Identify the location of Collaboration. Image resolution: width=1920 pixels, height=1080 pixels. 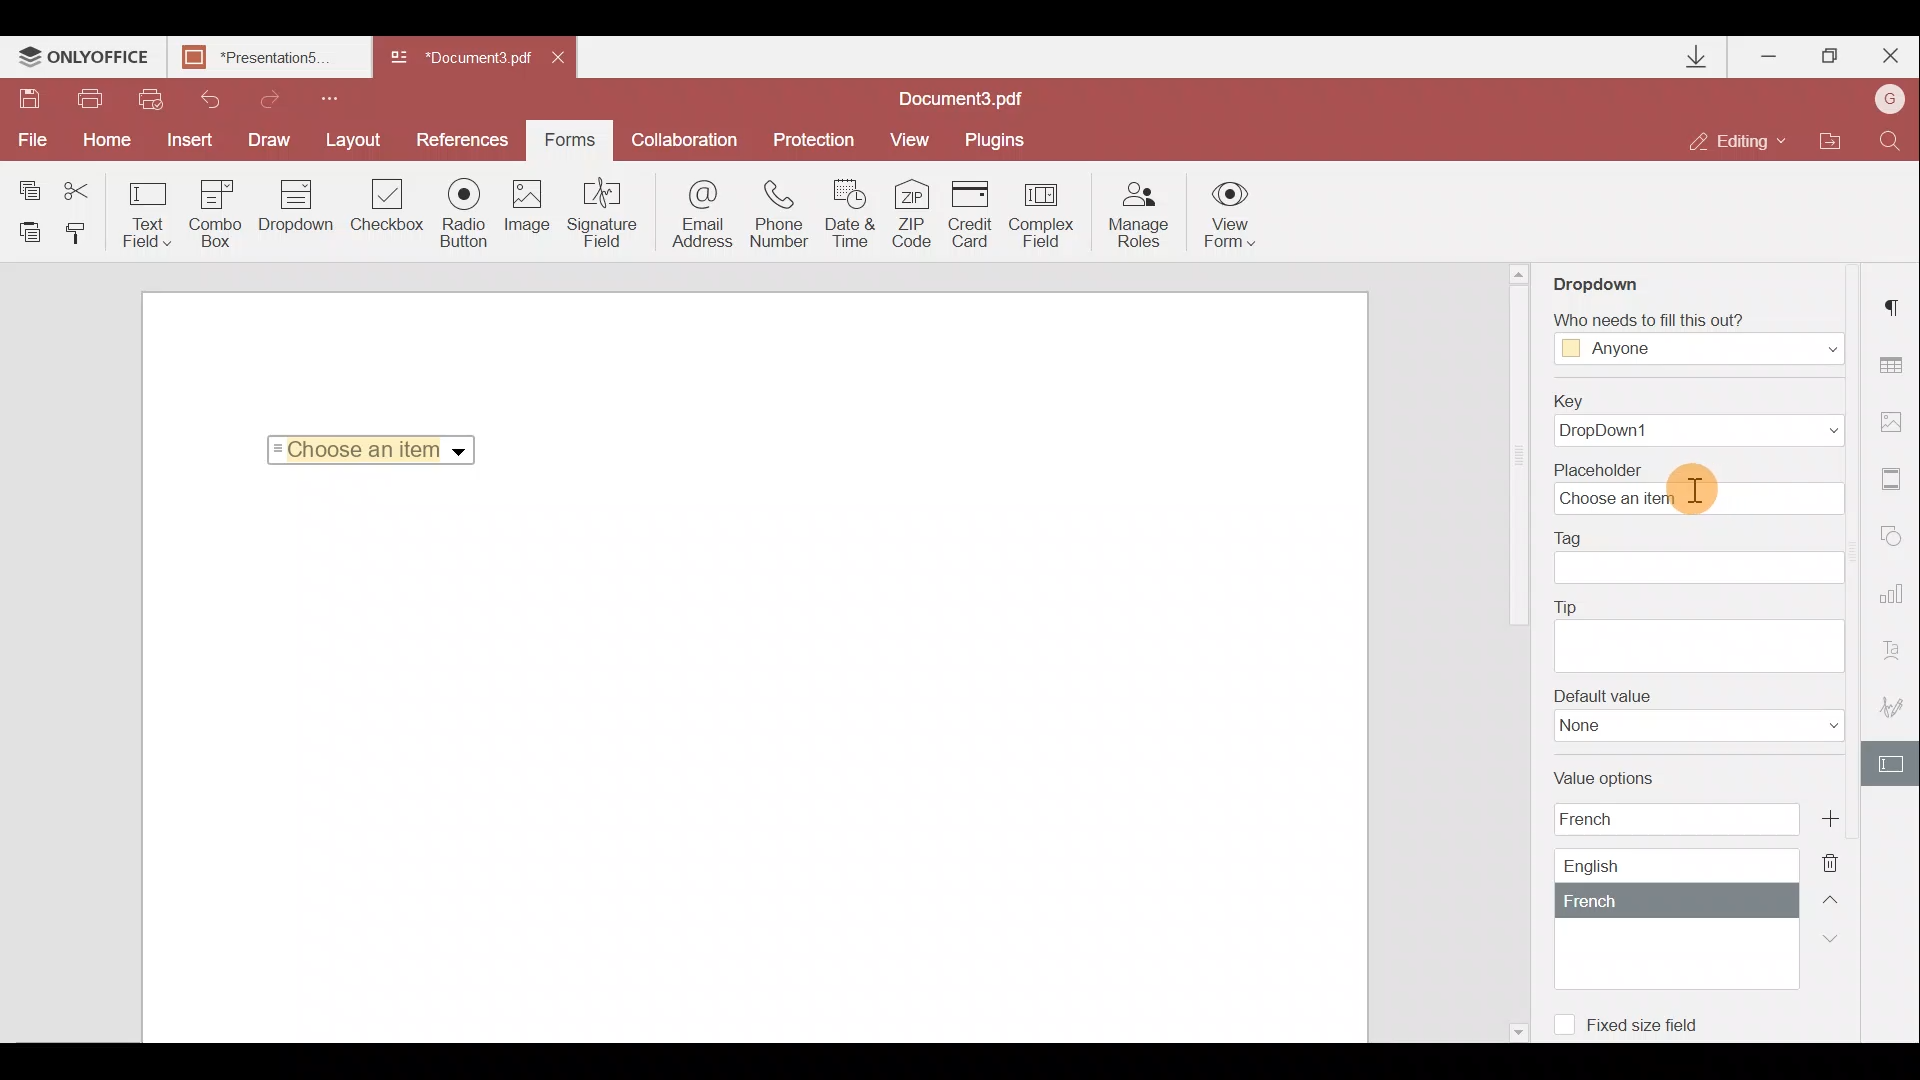
(683, 140).